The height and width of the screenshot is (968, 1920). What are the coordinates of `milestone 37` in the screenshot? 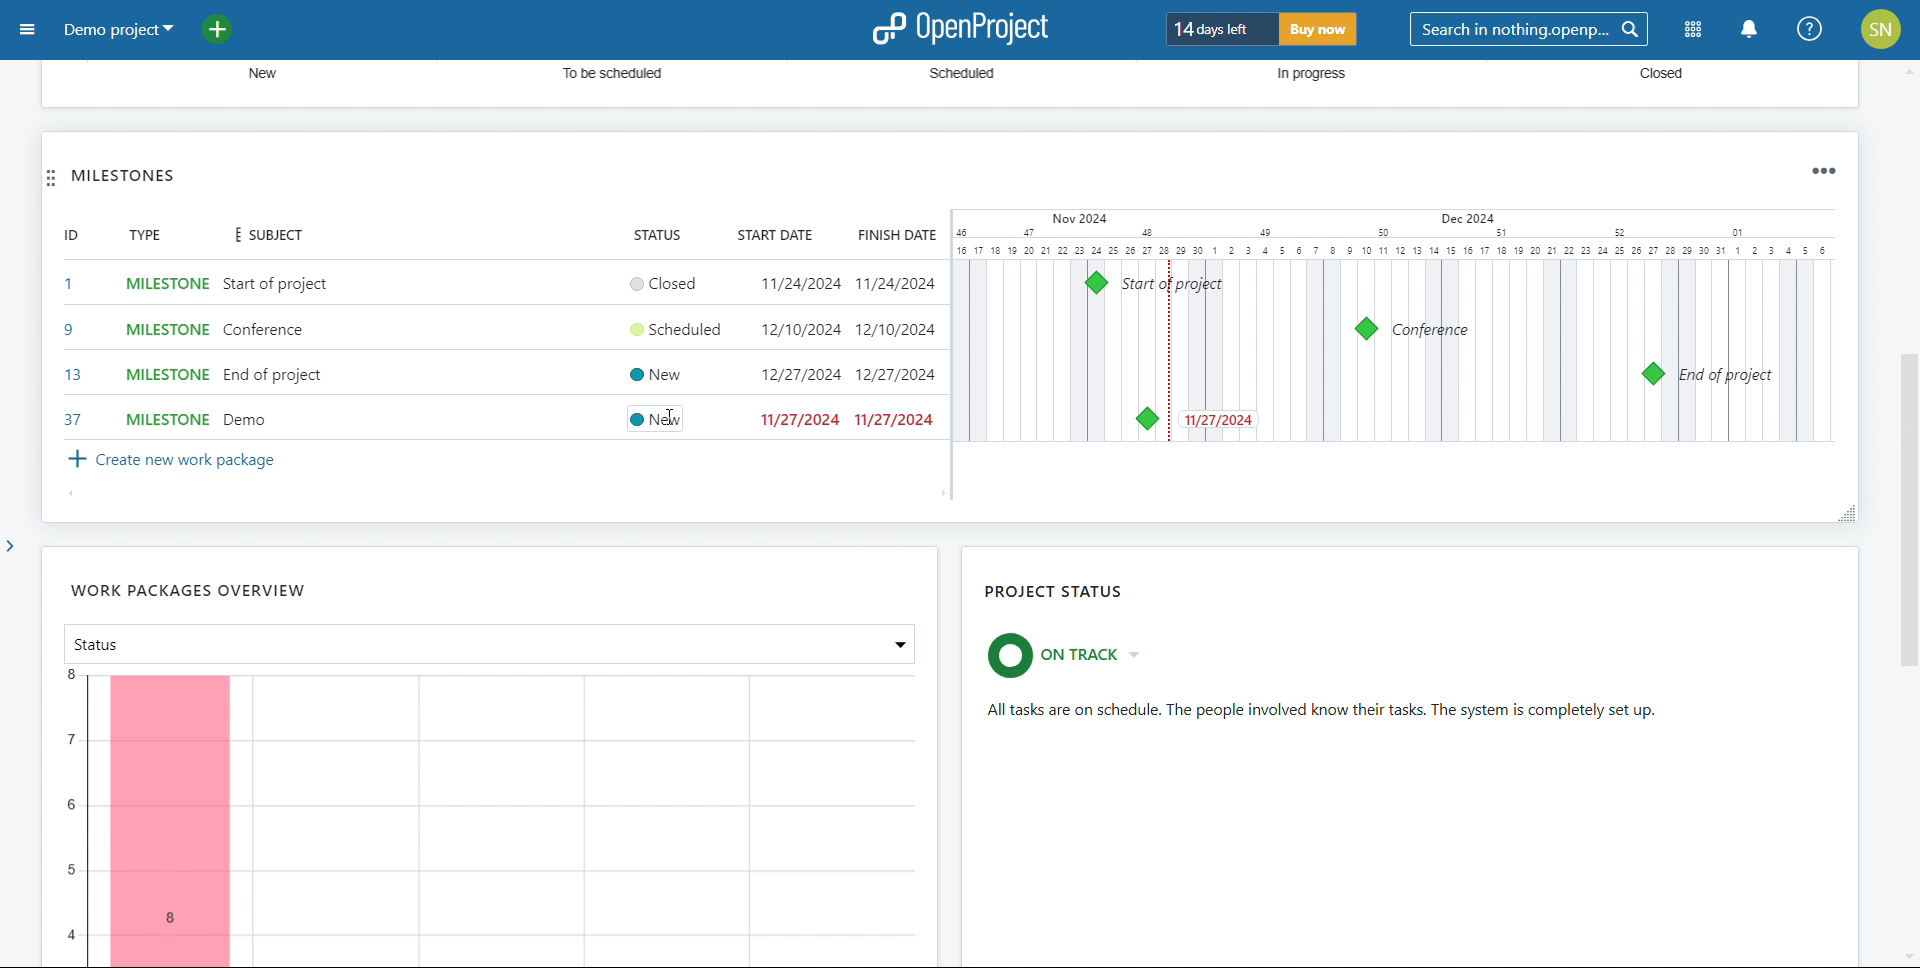 It's located at (1146, 418).